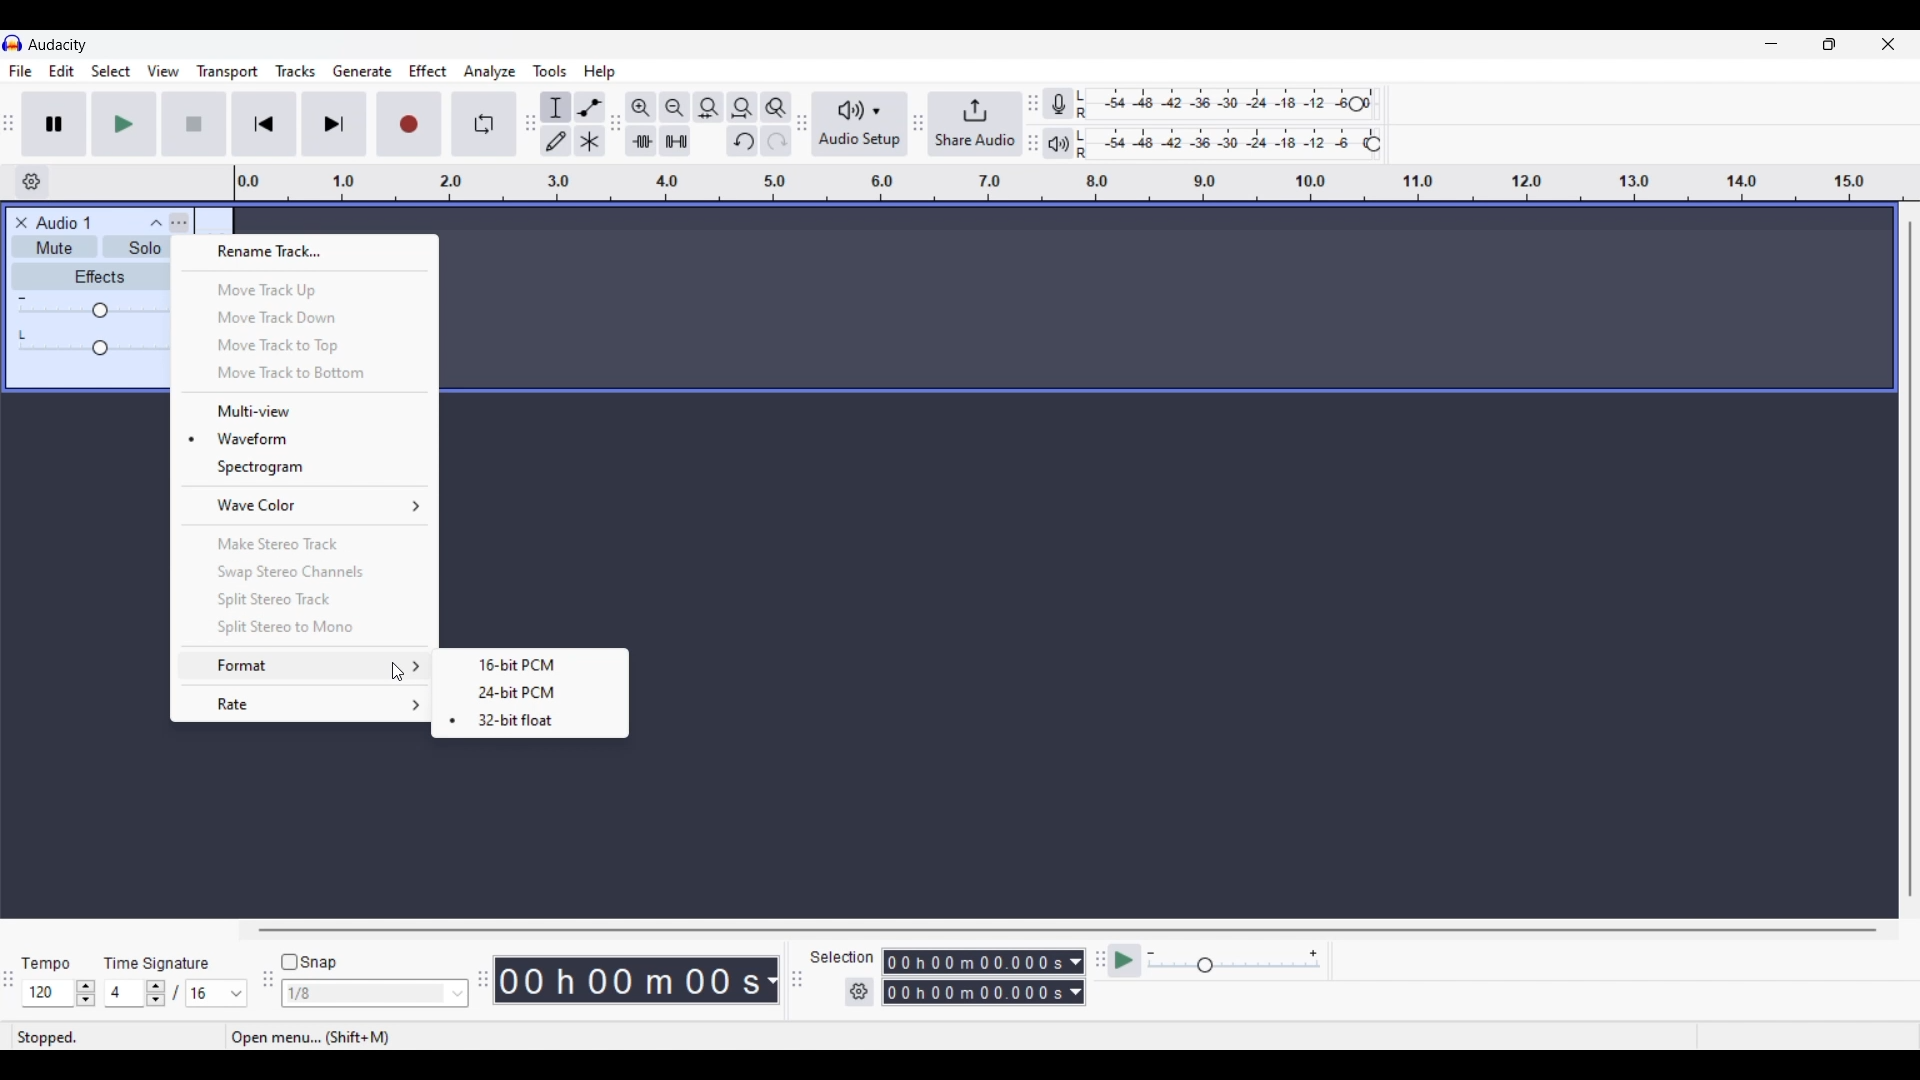 The width and height of the screenshot is (1920, 1080). Describe the element at coordinates (111, 72) in the screenshot. I see `Select menu` at that location.